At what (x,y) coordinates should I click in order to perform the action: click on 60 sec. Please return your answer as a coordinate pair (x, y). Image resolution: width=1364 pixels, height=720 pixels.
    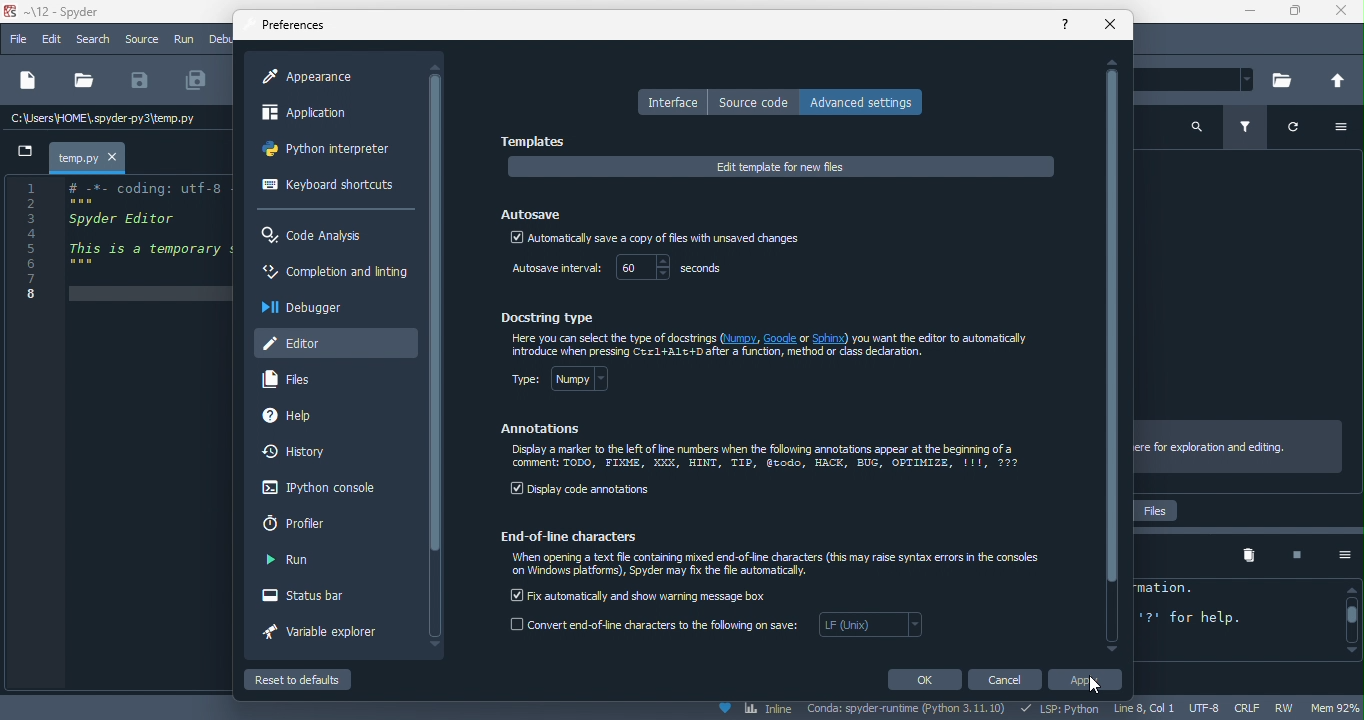
    Looking at the image, I should click on (676, 269).